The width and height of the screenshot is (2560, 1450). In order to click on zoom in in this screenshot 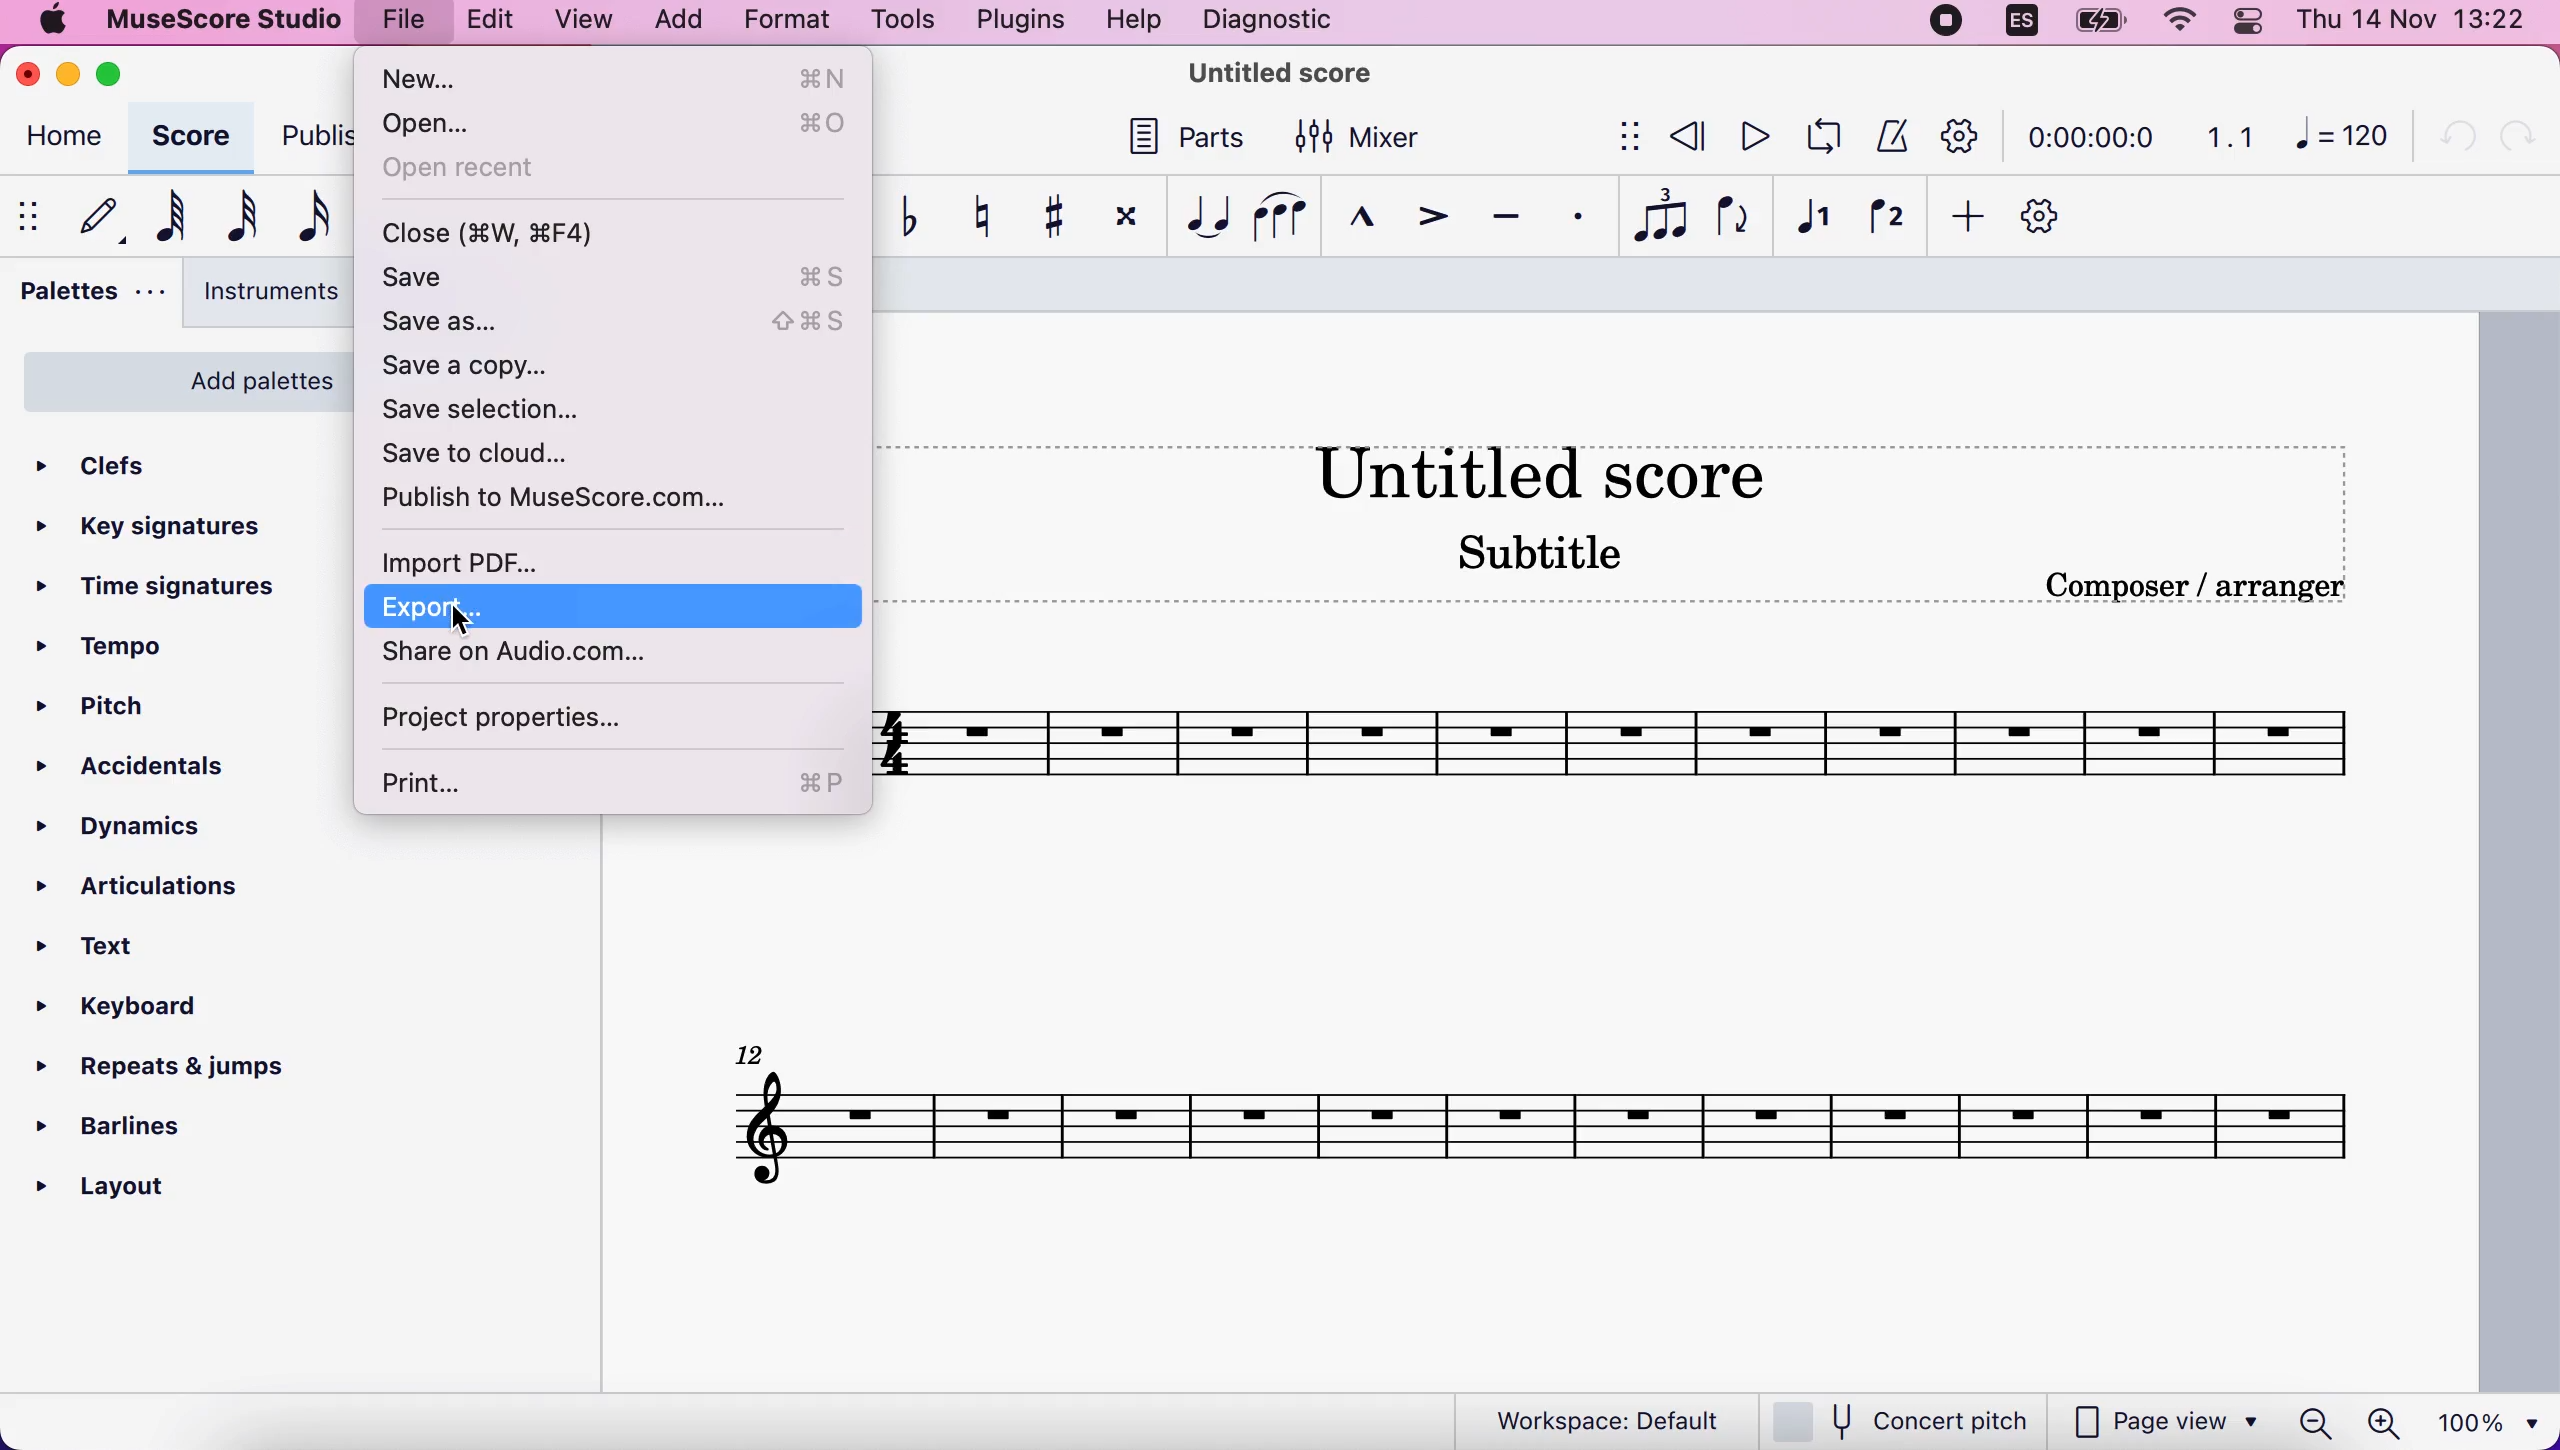, I will do `click(2389, 1420)`.